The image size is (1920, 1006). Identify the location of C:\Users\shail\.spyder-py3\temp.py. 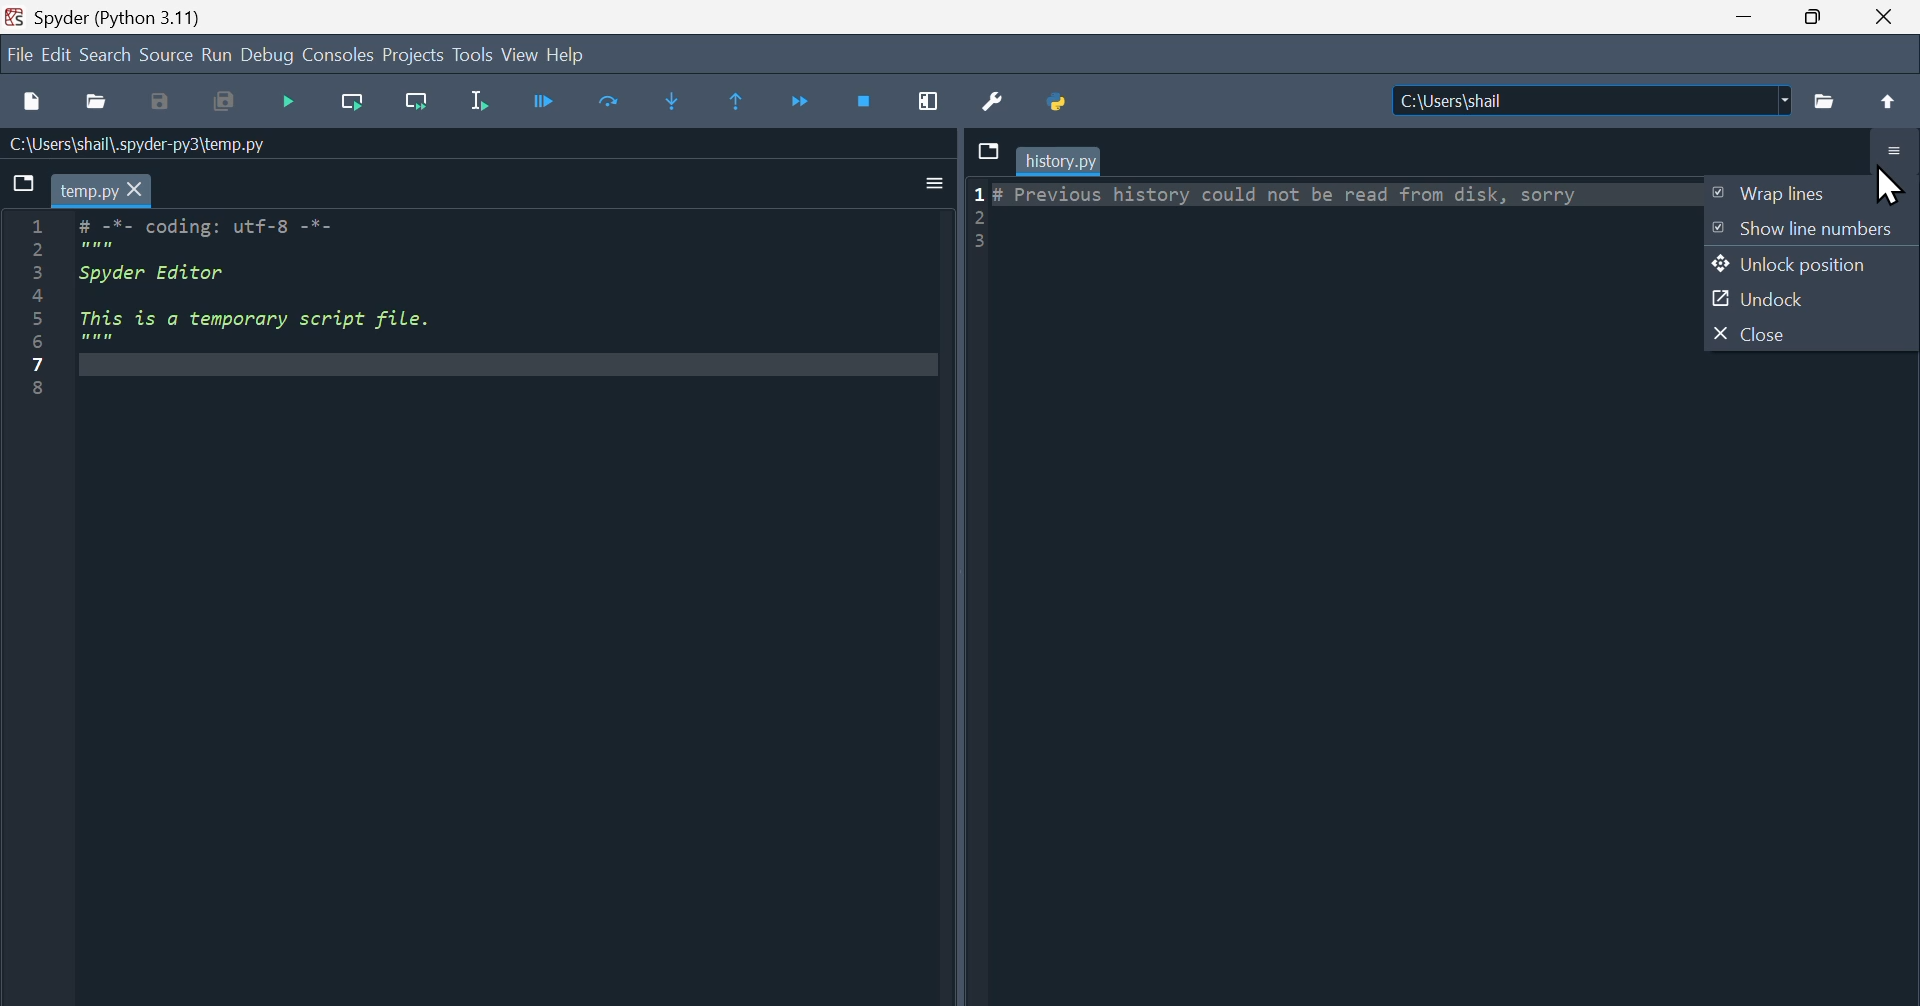
(139, 148).